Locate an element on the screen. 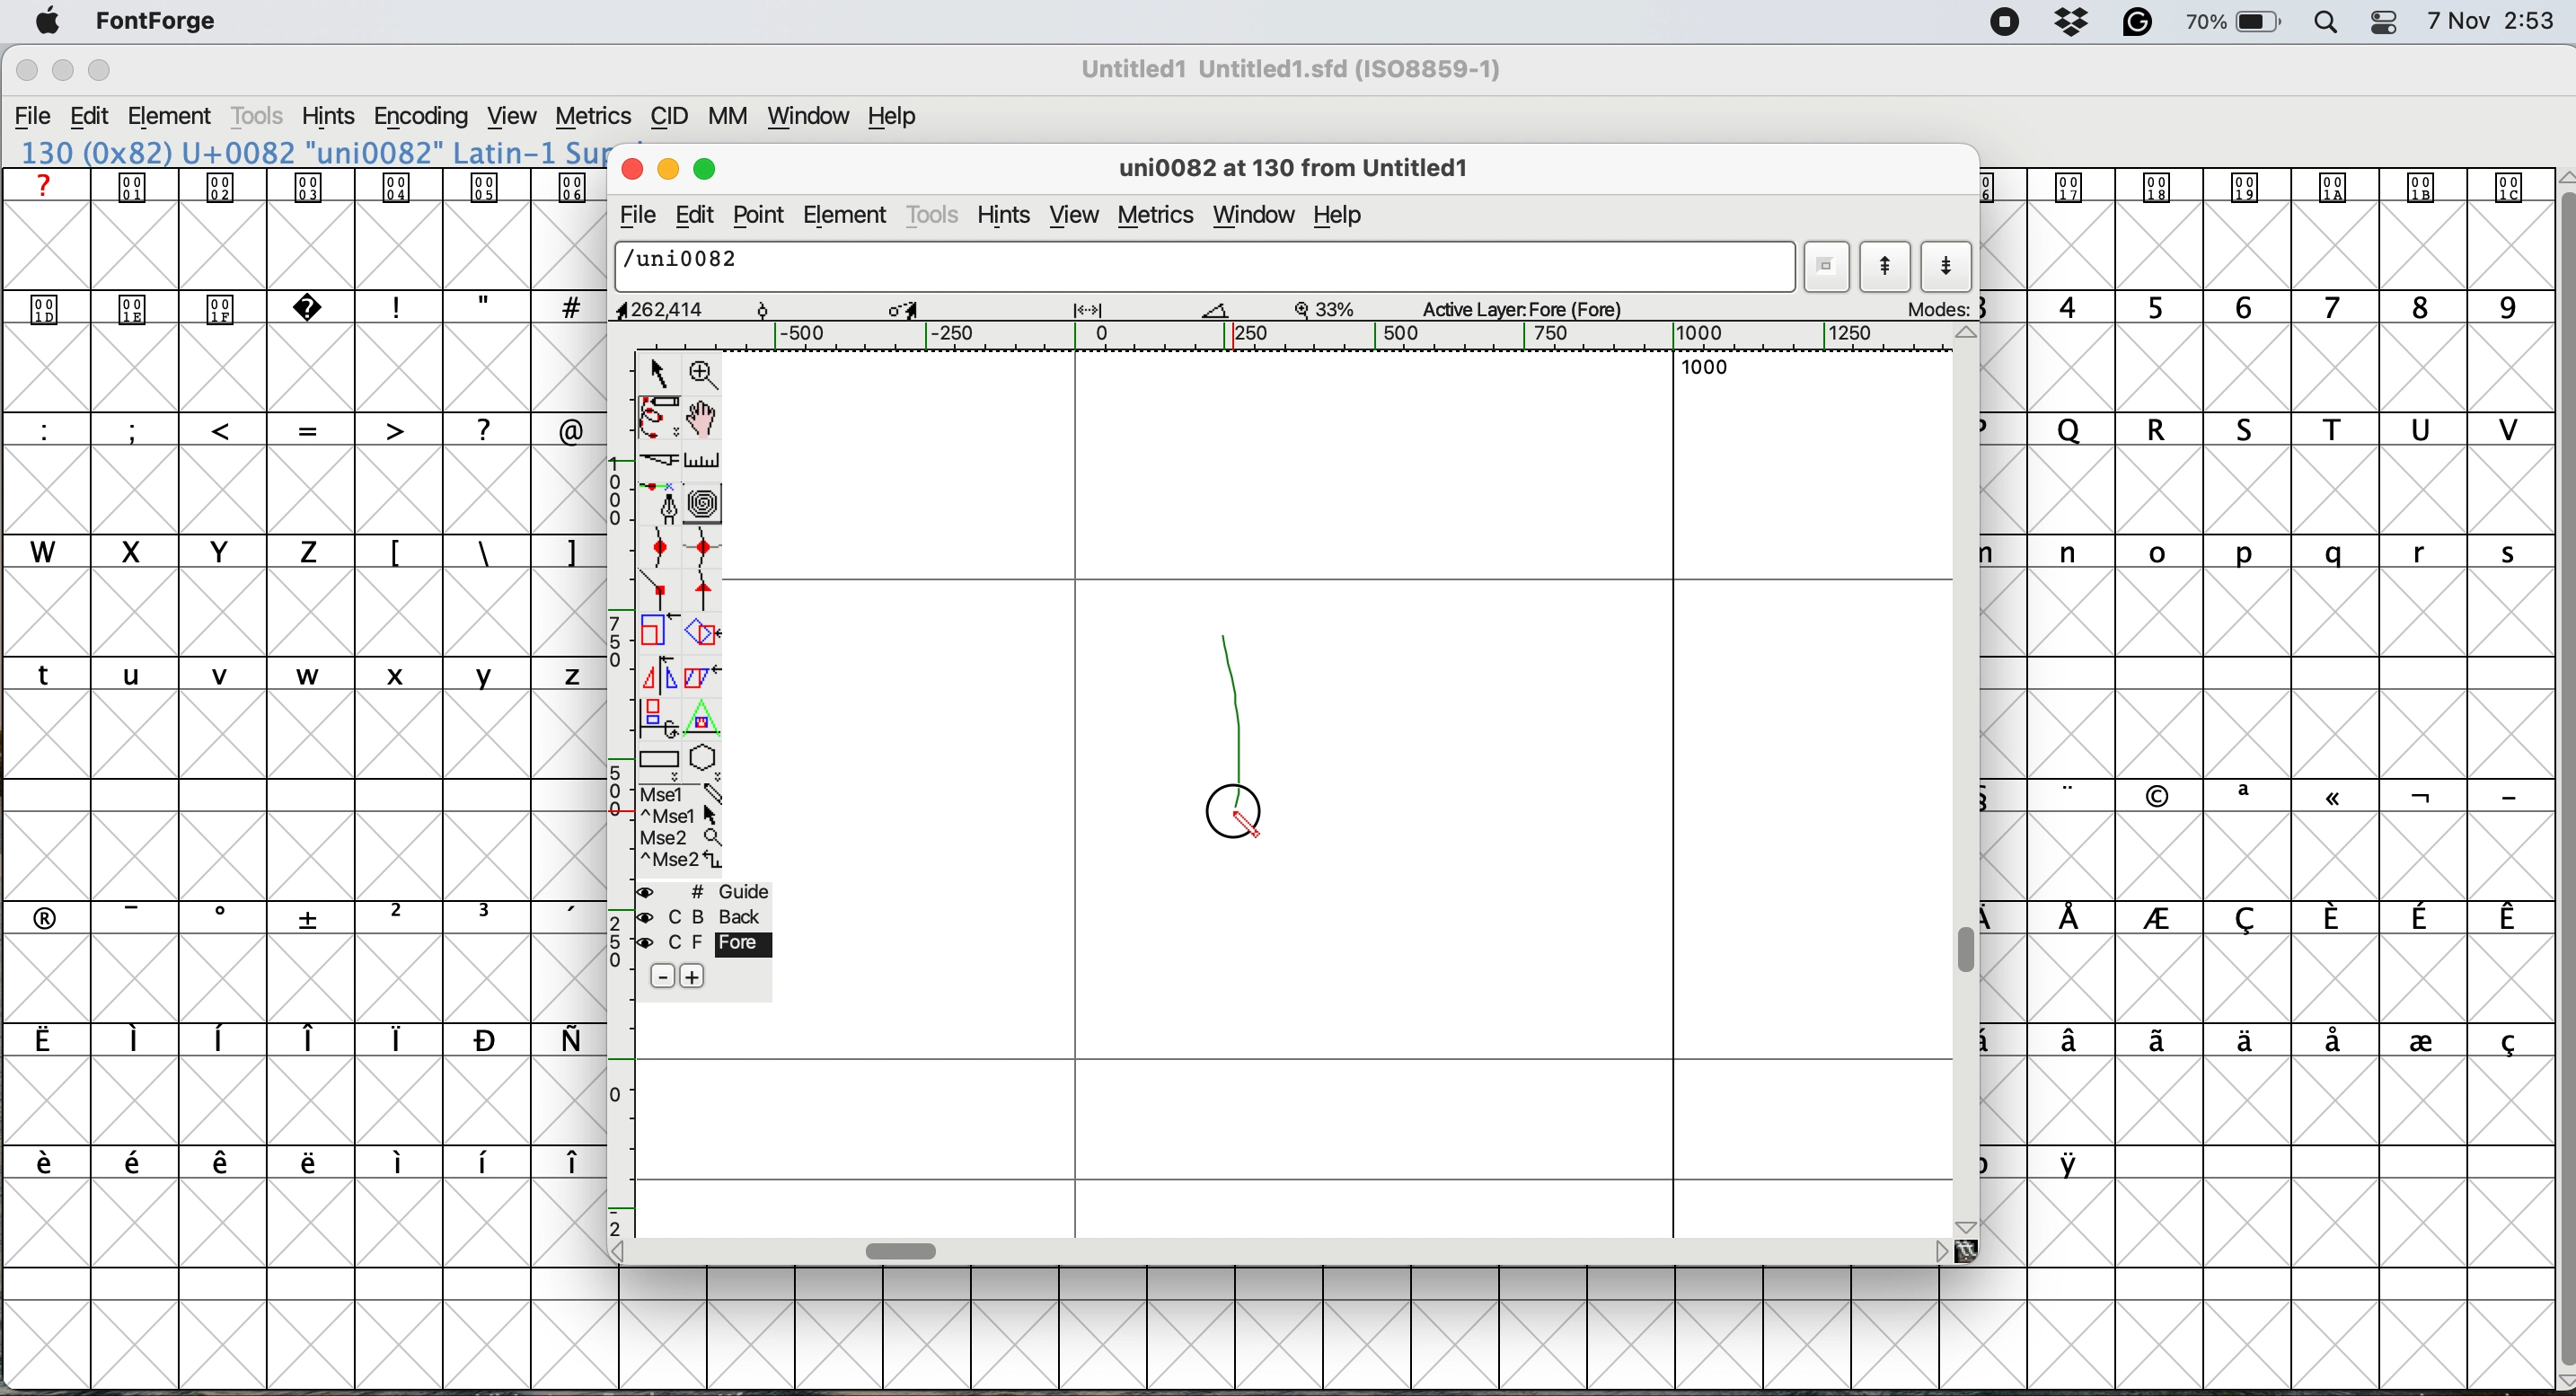  current word list is located at coordinates (1830, 266).